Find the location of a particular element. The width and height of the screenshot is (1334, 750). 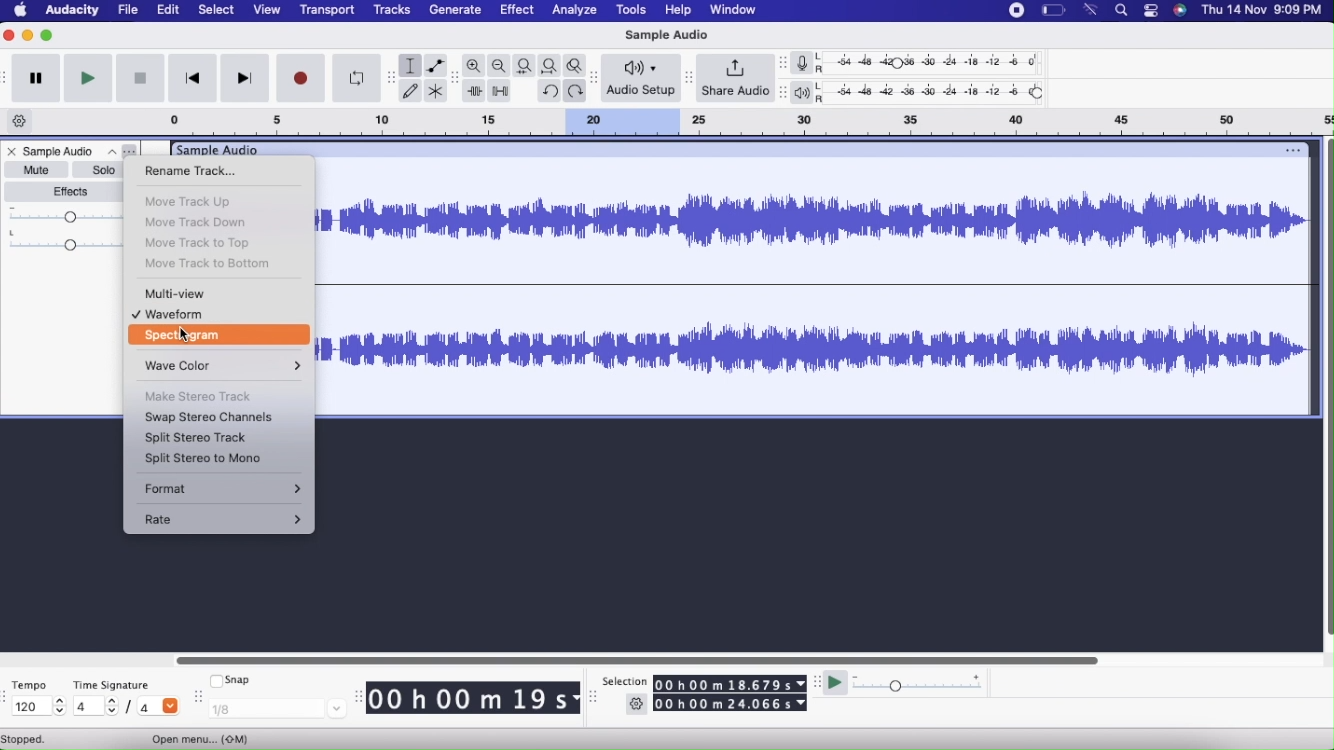

Multi-tool is located at coordinates (435, 91).